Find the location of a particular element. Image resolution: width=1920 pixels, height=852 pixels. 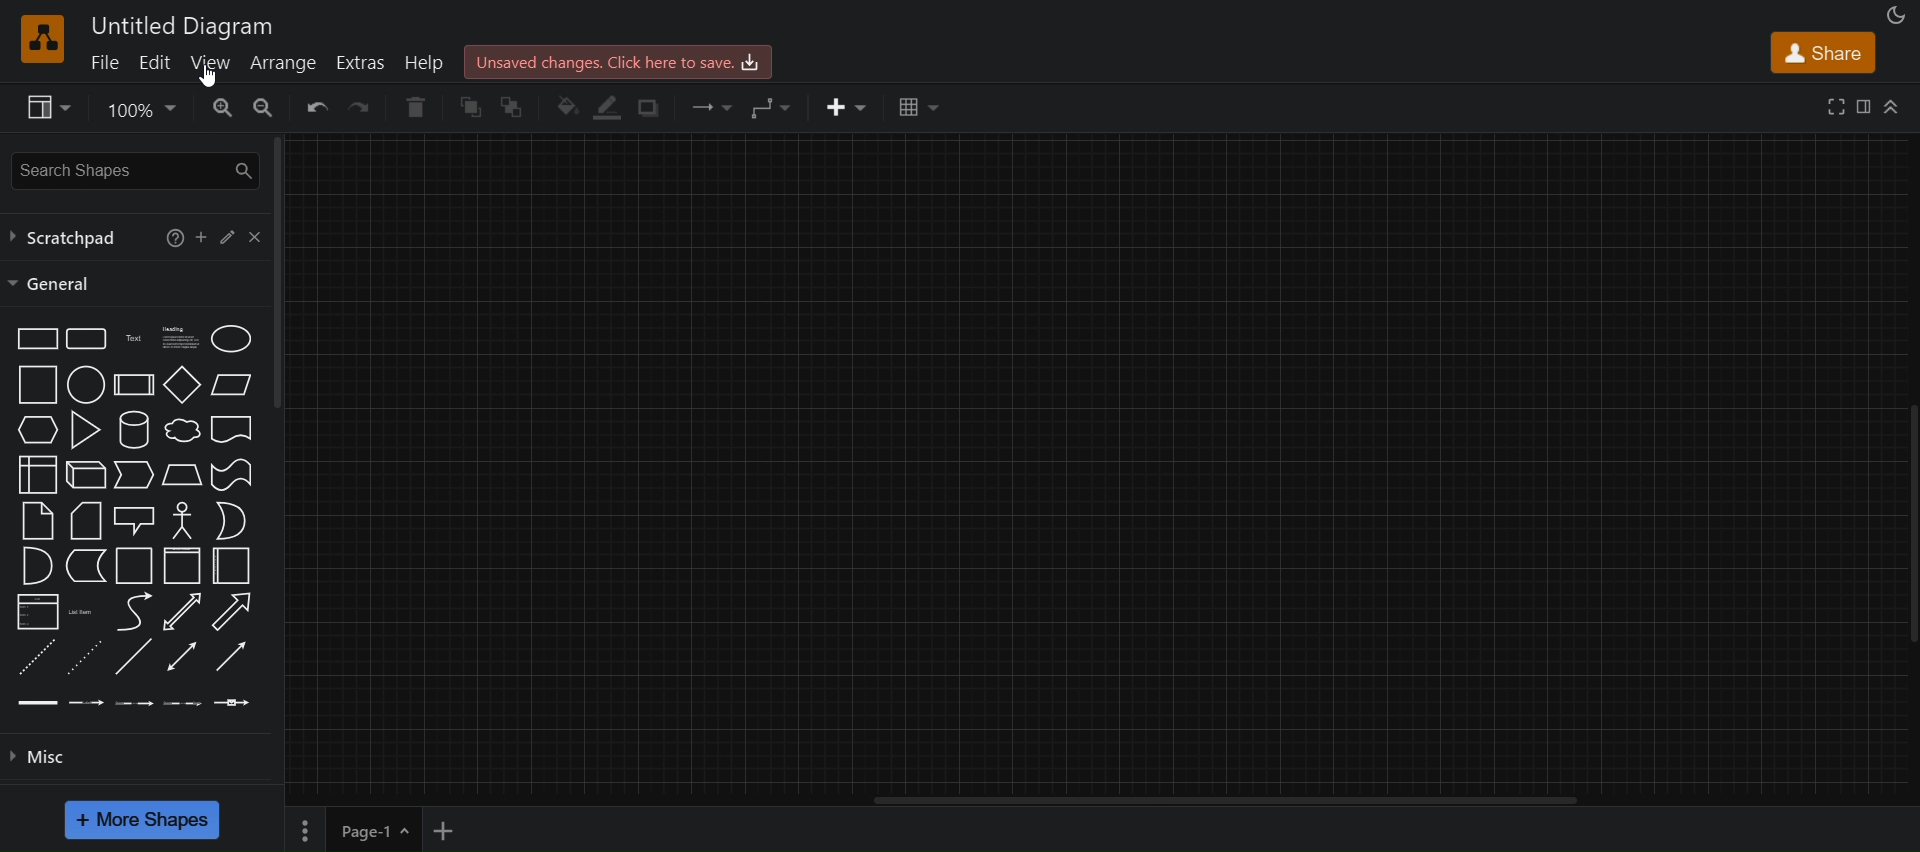

table is located at coordinates (916, 107).